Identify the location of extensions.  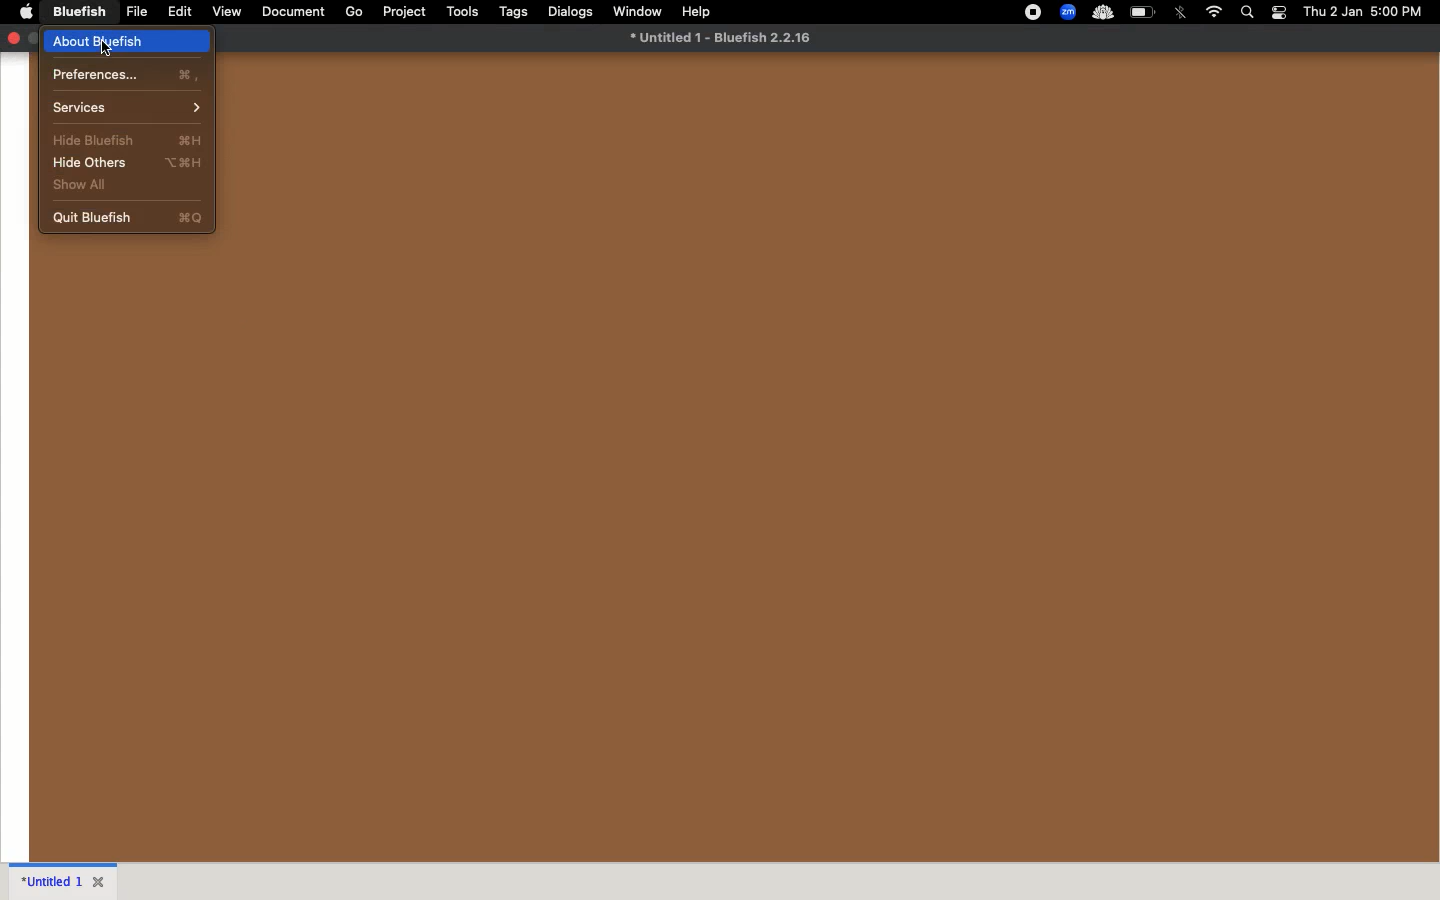
(1070, 14).